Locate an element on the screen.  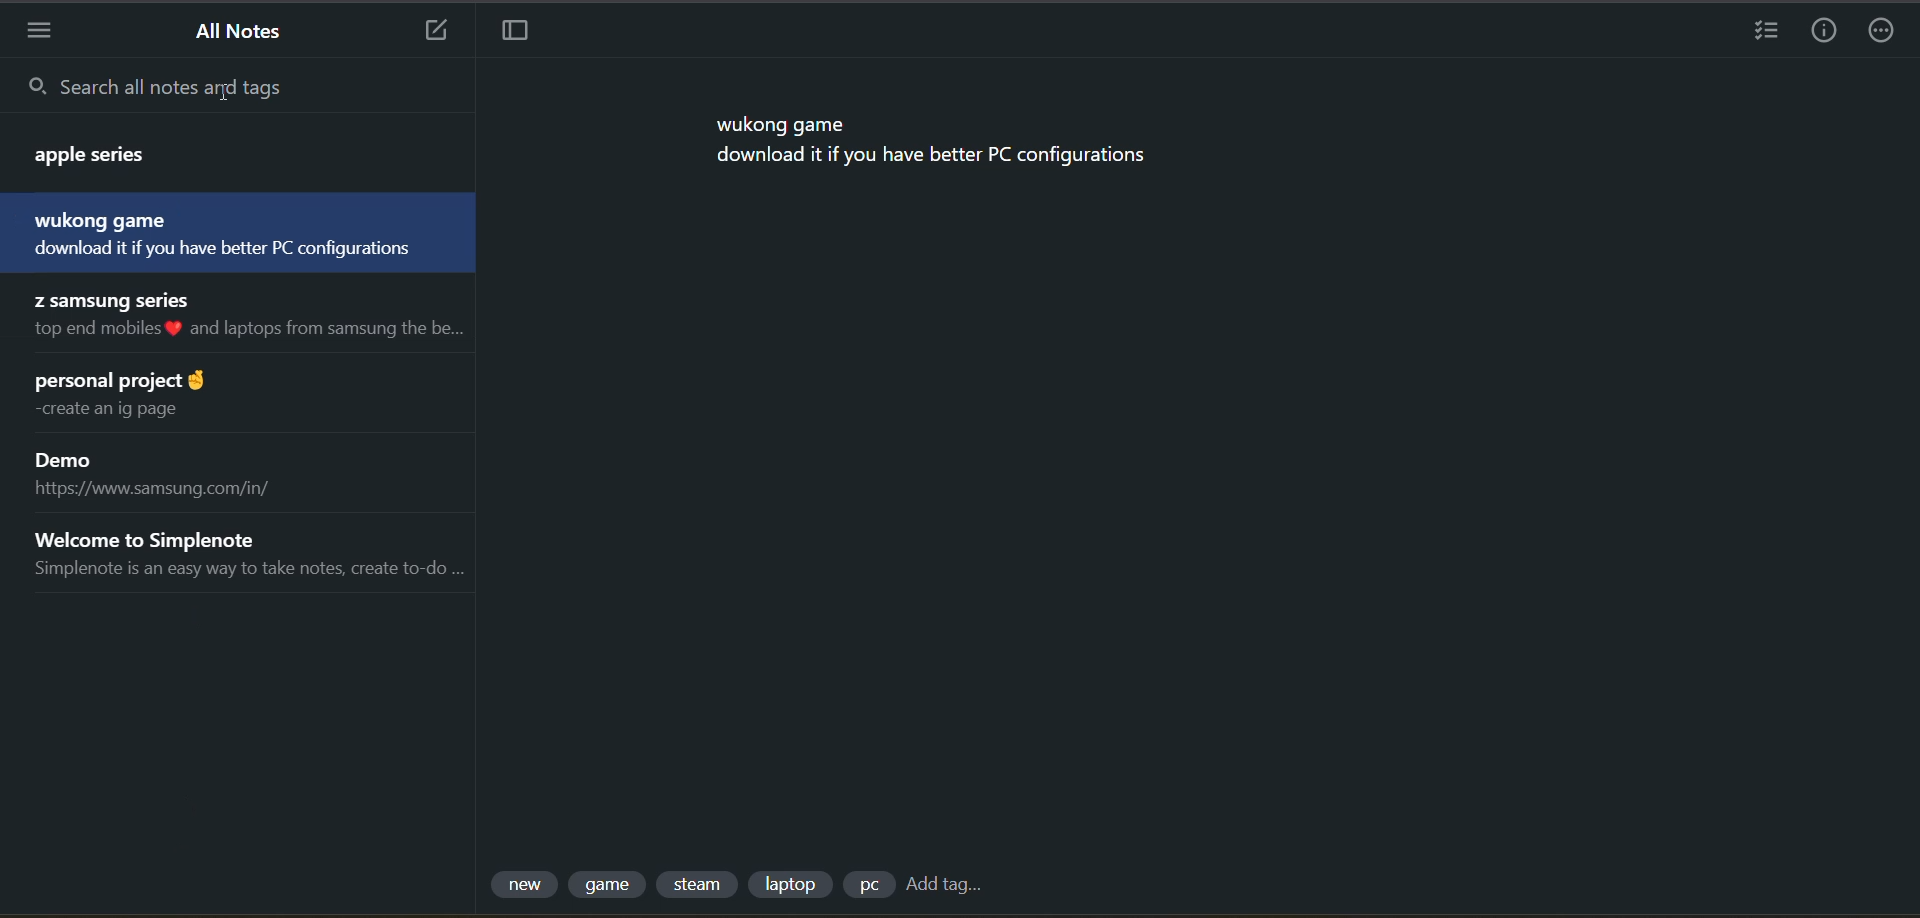
note title and preview is located at coordinates (143, 395).